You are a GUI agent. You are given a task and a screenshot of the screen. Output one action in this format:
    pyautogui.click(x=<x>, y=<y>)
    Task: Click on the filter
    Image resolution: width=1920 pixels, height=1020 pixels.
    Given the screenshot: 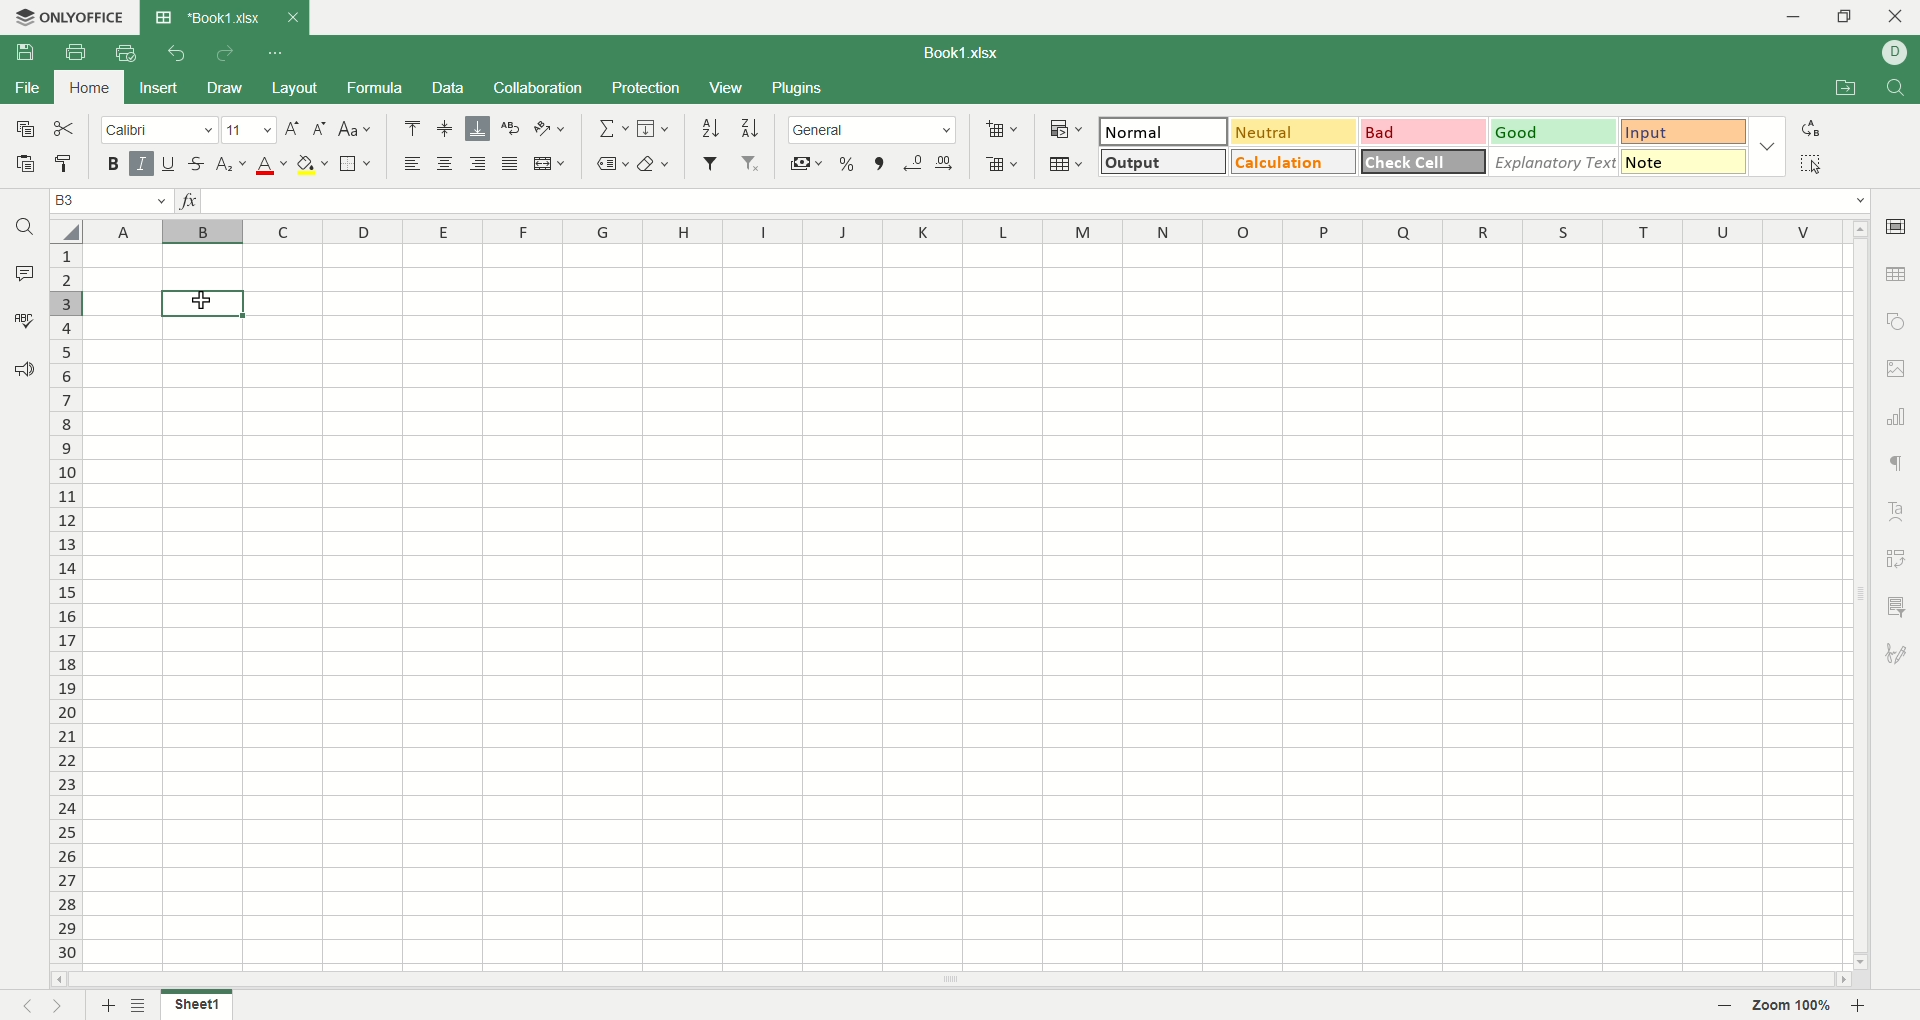 What is the action you would take?
    pyautogui.click(x=713, y=163)
    